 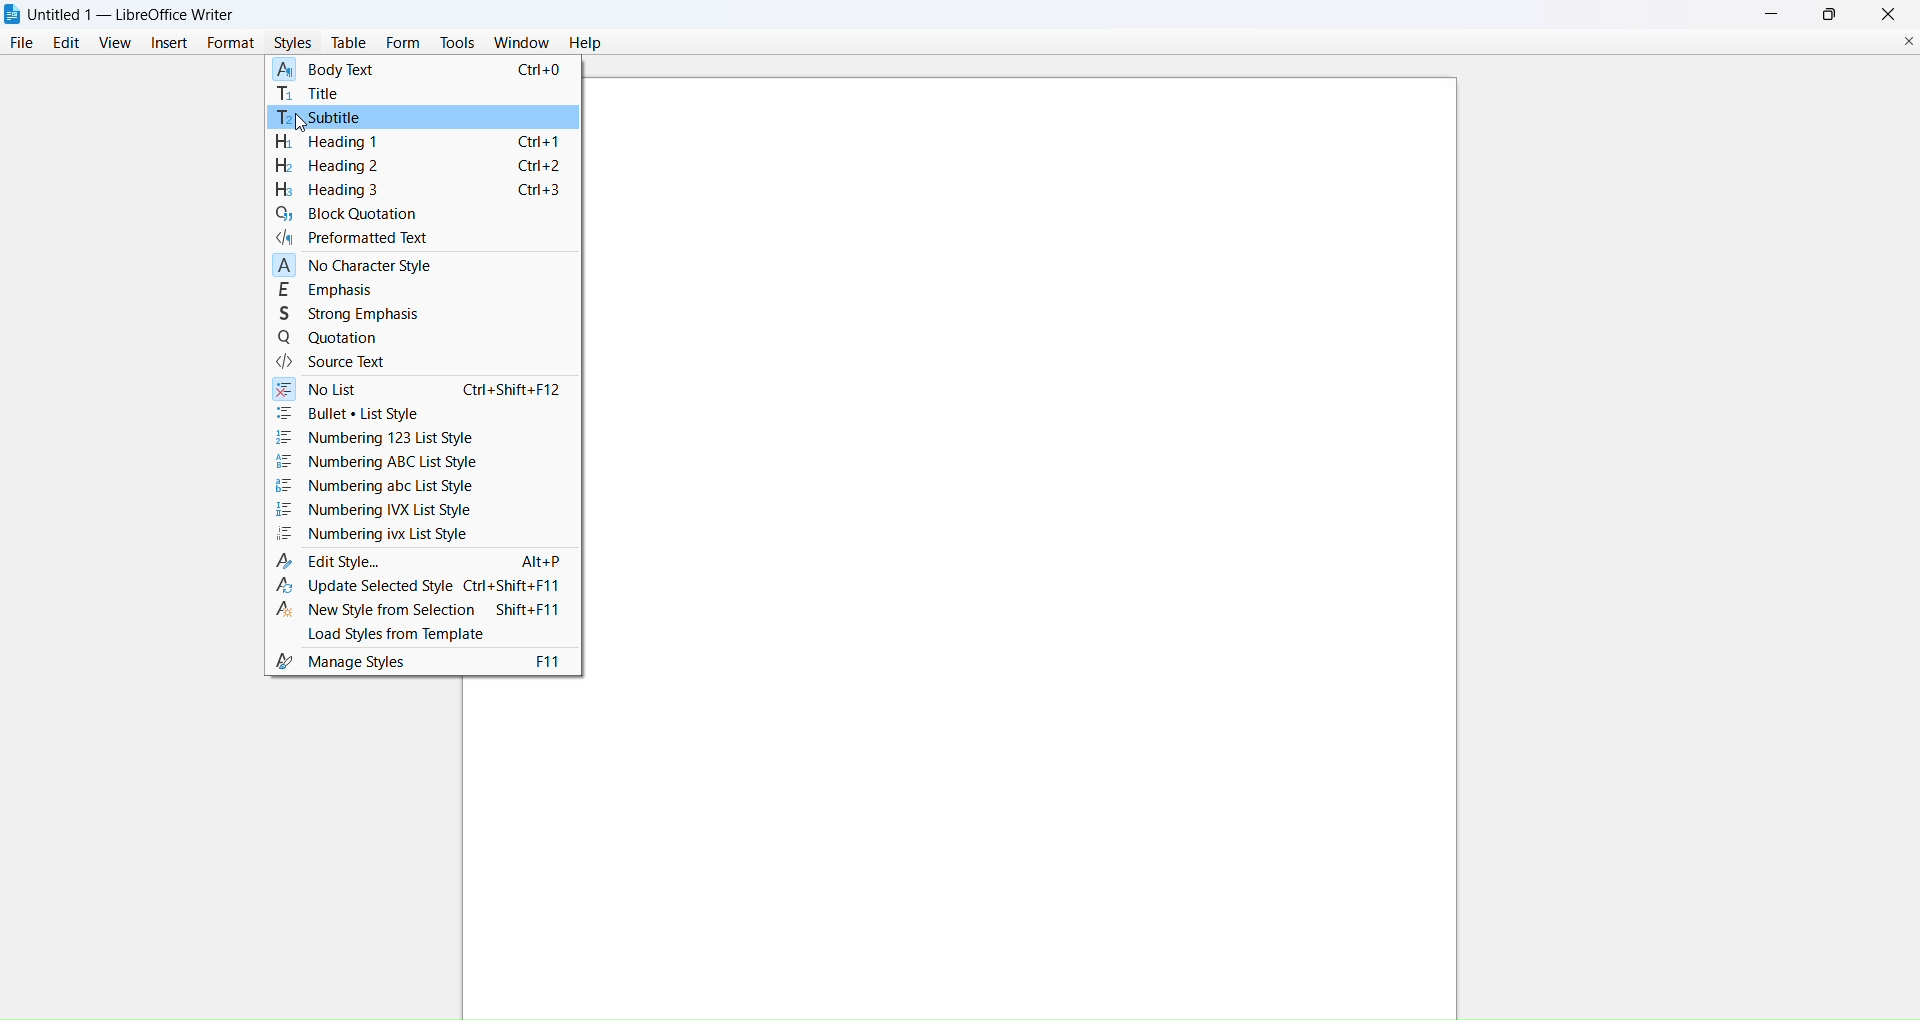 I want to click on no character style, so click(x=350, y=267).